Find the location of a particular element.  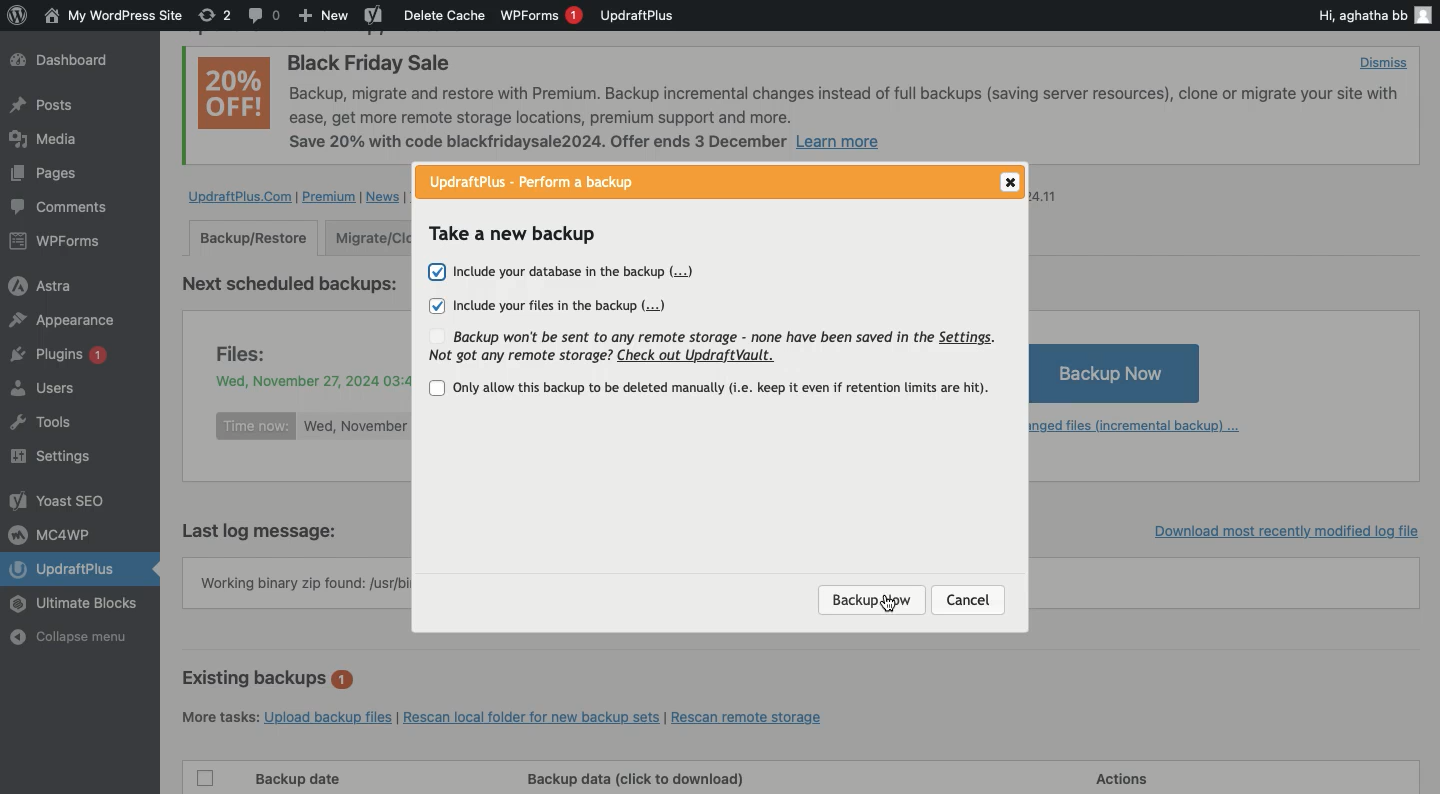

UpdraftPlus is located at coordinates (638, 15).